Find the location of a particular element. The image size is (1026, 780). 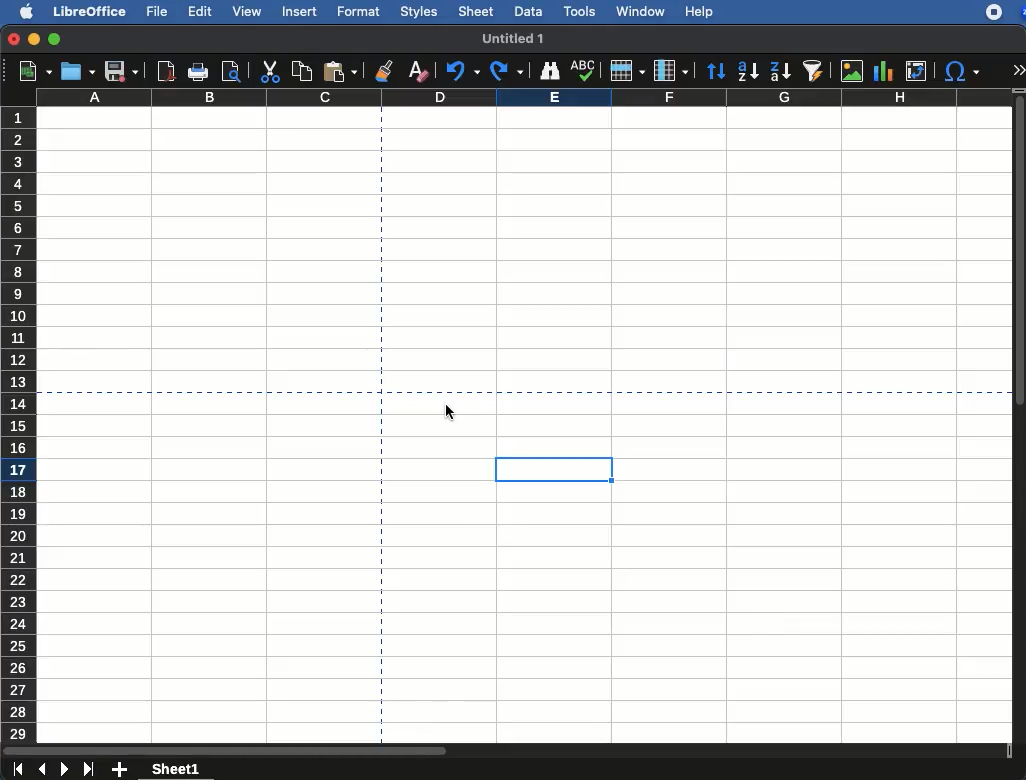

print is located at coordinates (199, 73).